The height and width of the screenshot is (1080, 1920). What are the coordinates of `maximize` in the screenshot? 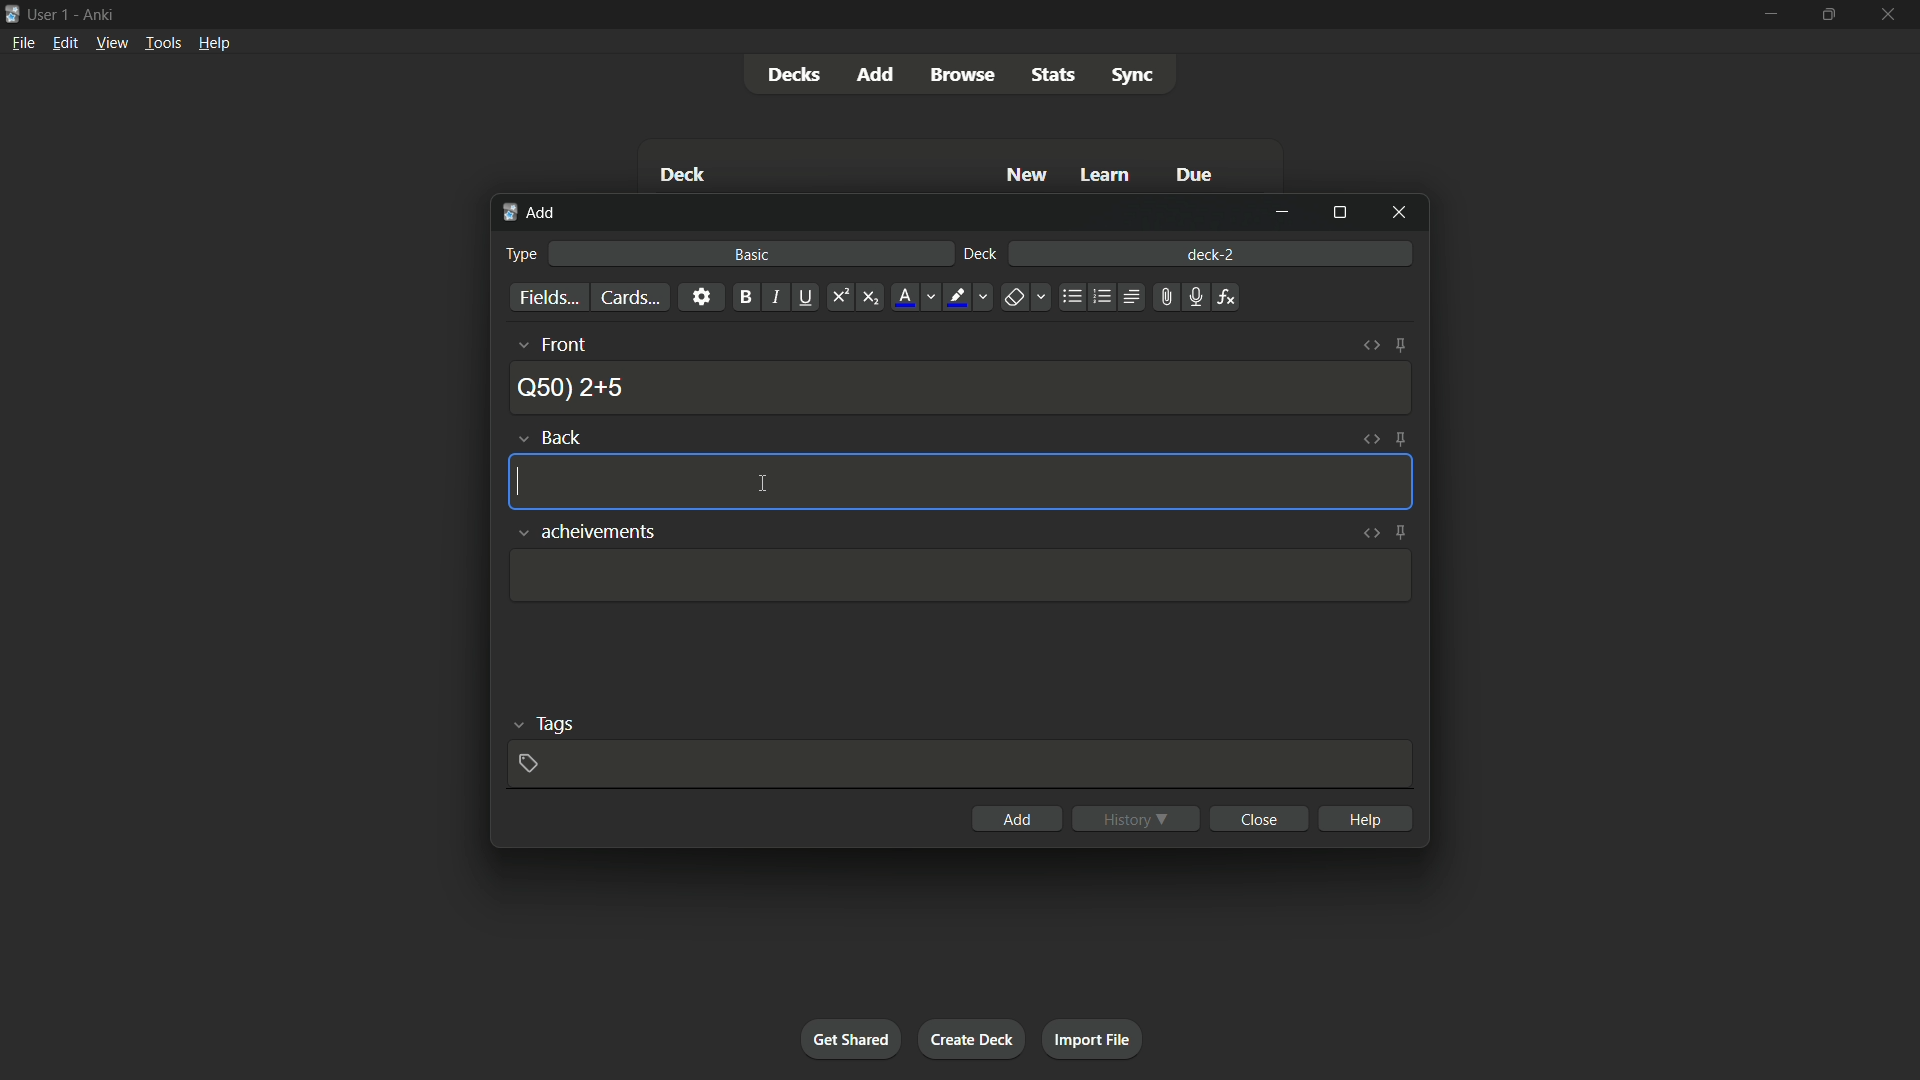 It's located at (1337, 214).